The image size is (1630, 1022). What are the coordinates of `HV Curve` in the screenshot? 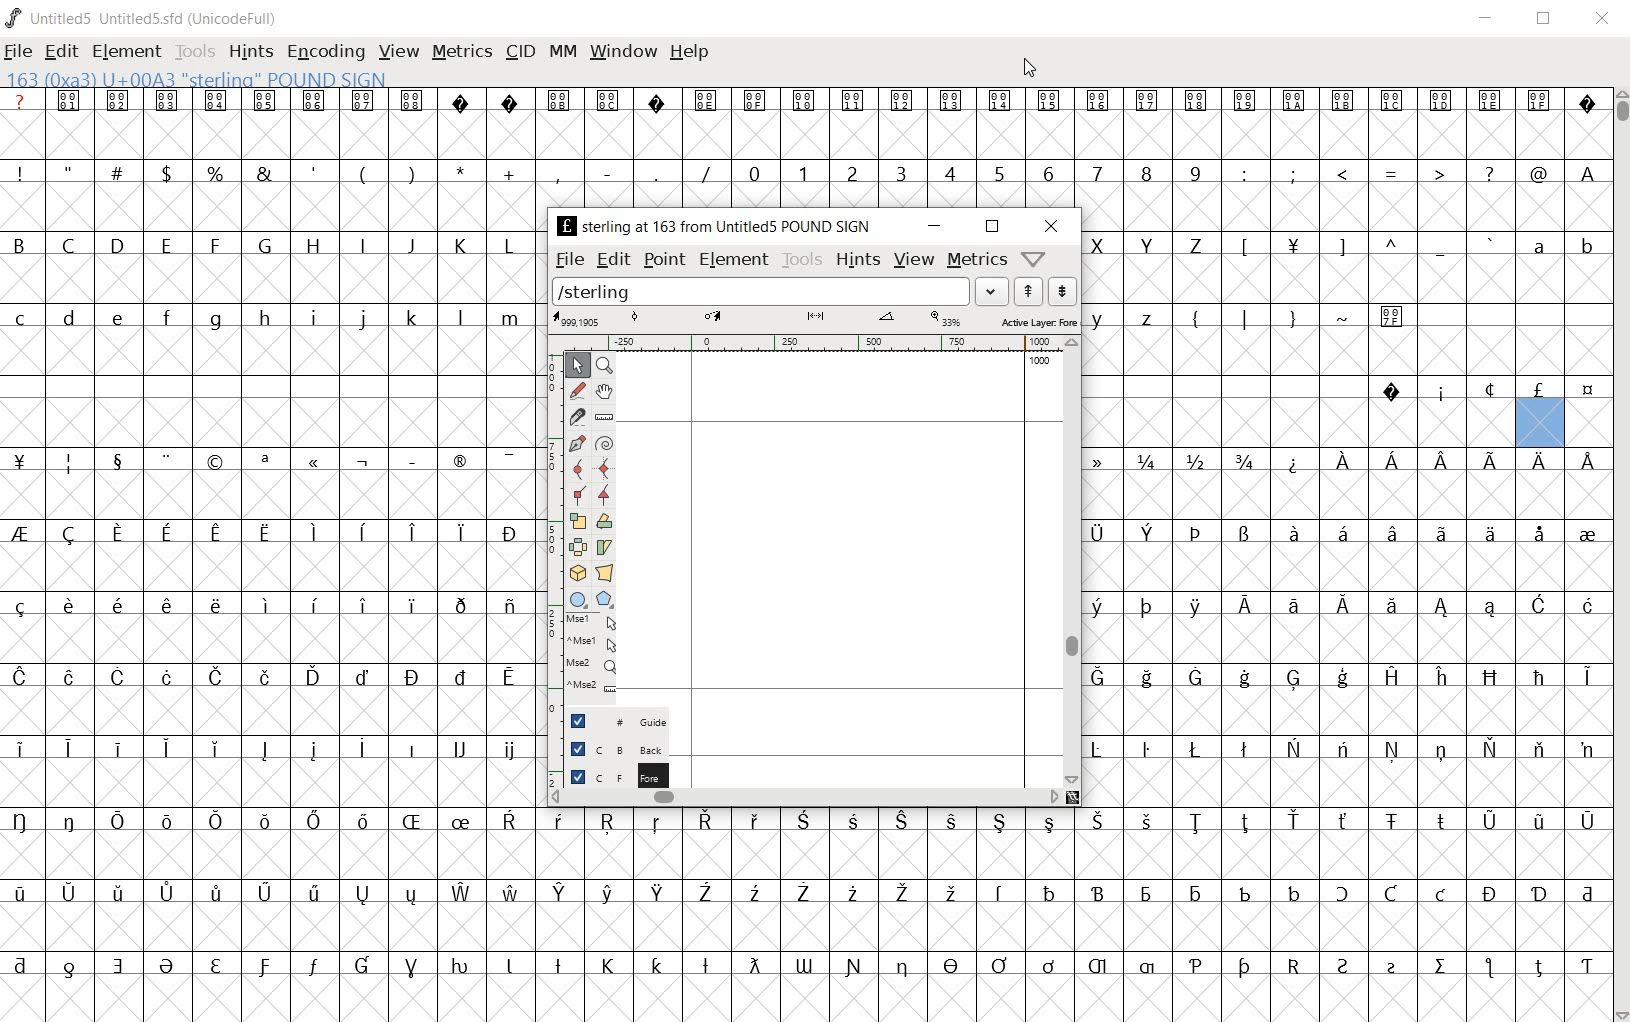 It's located at (608, 468).